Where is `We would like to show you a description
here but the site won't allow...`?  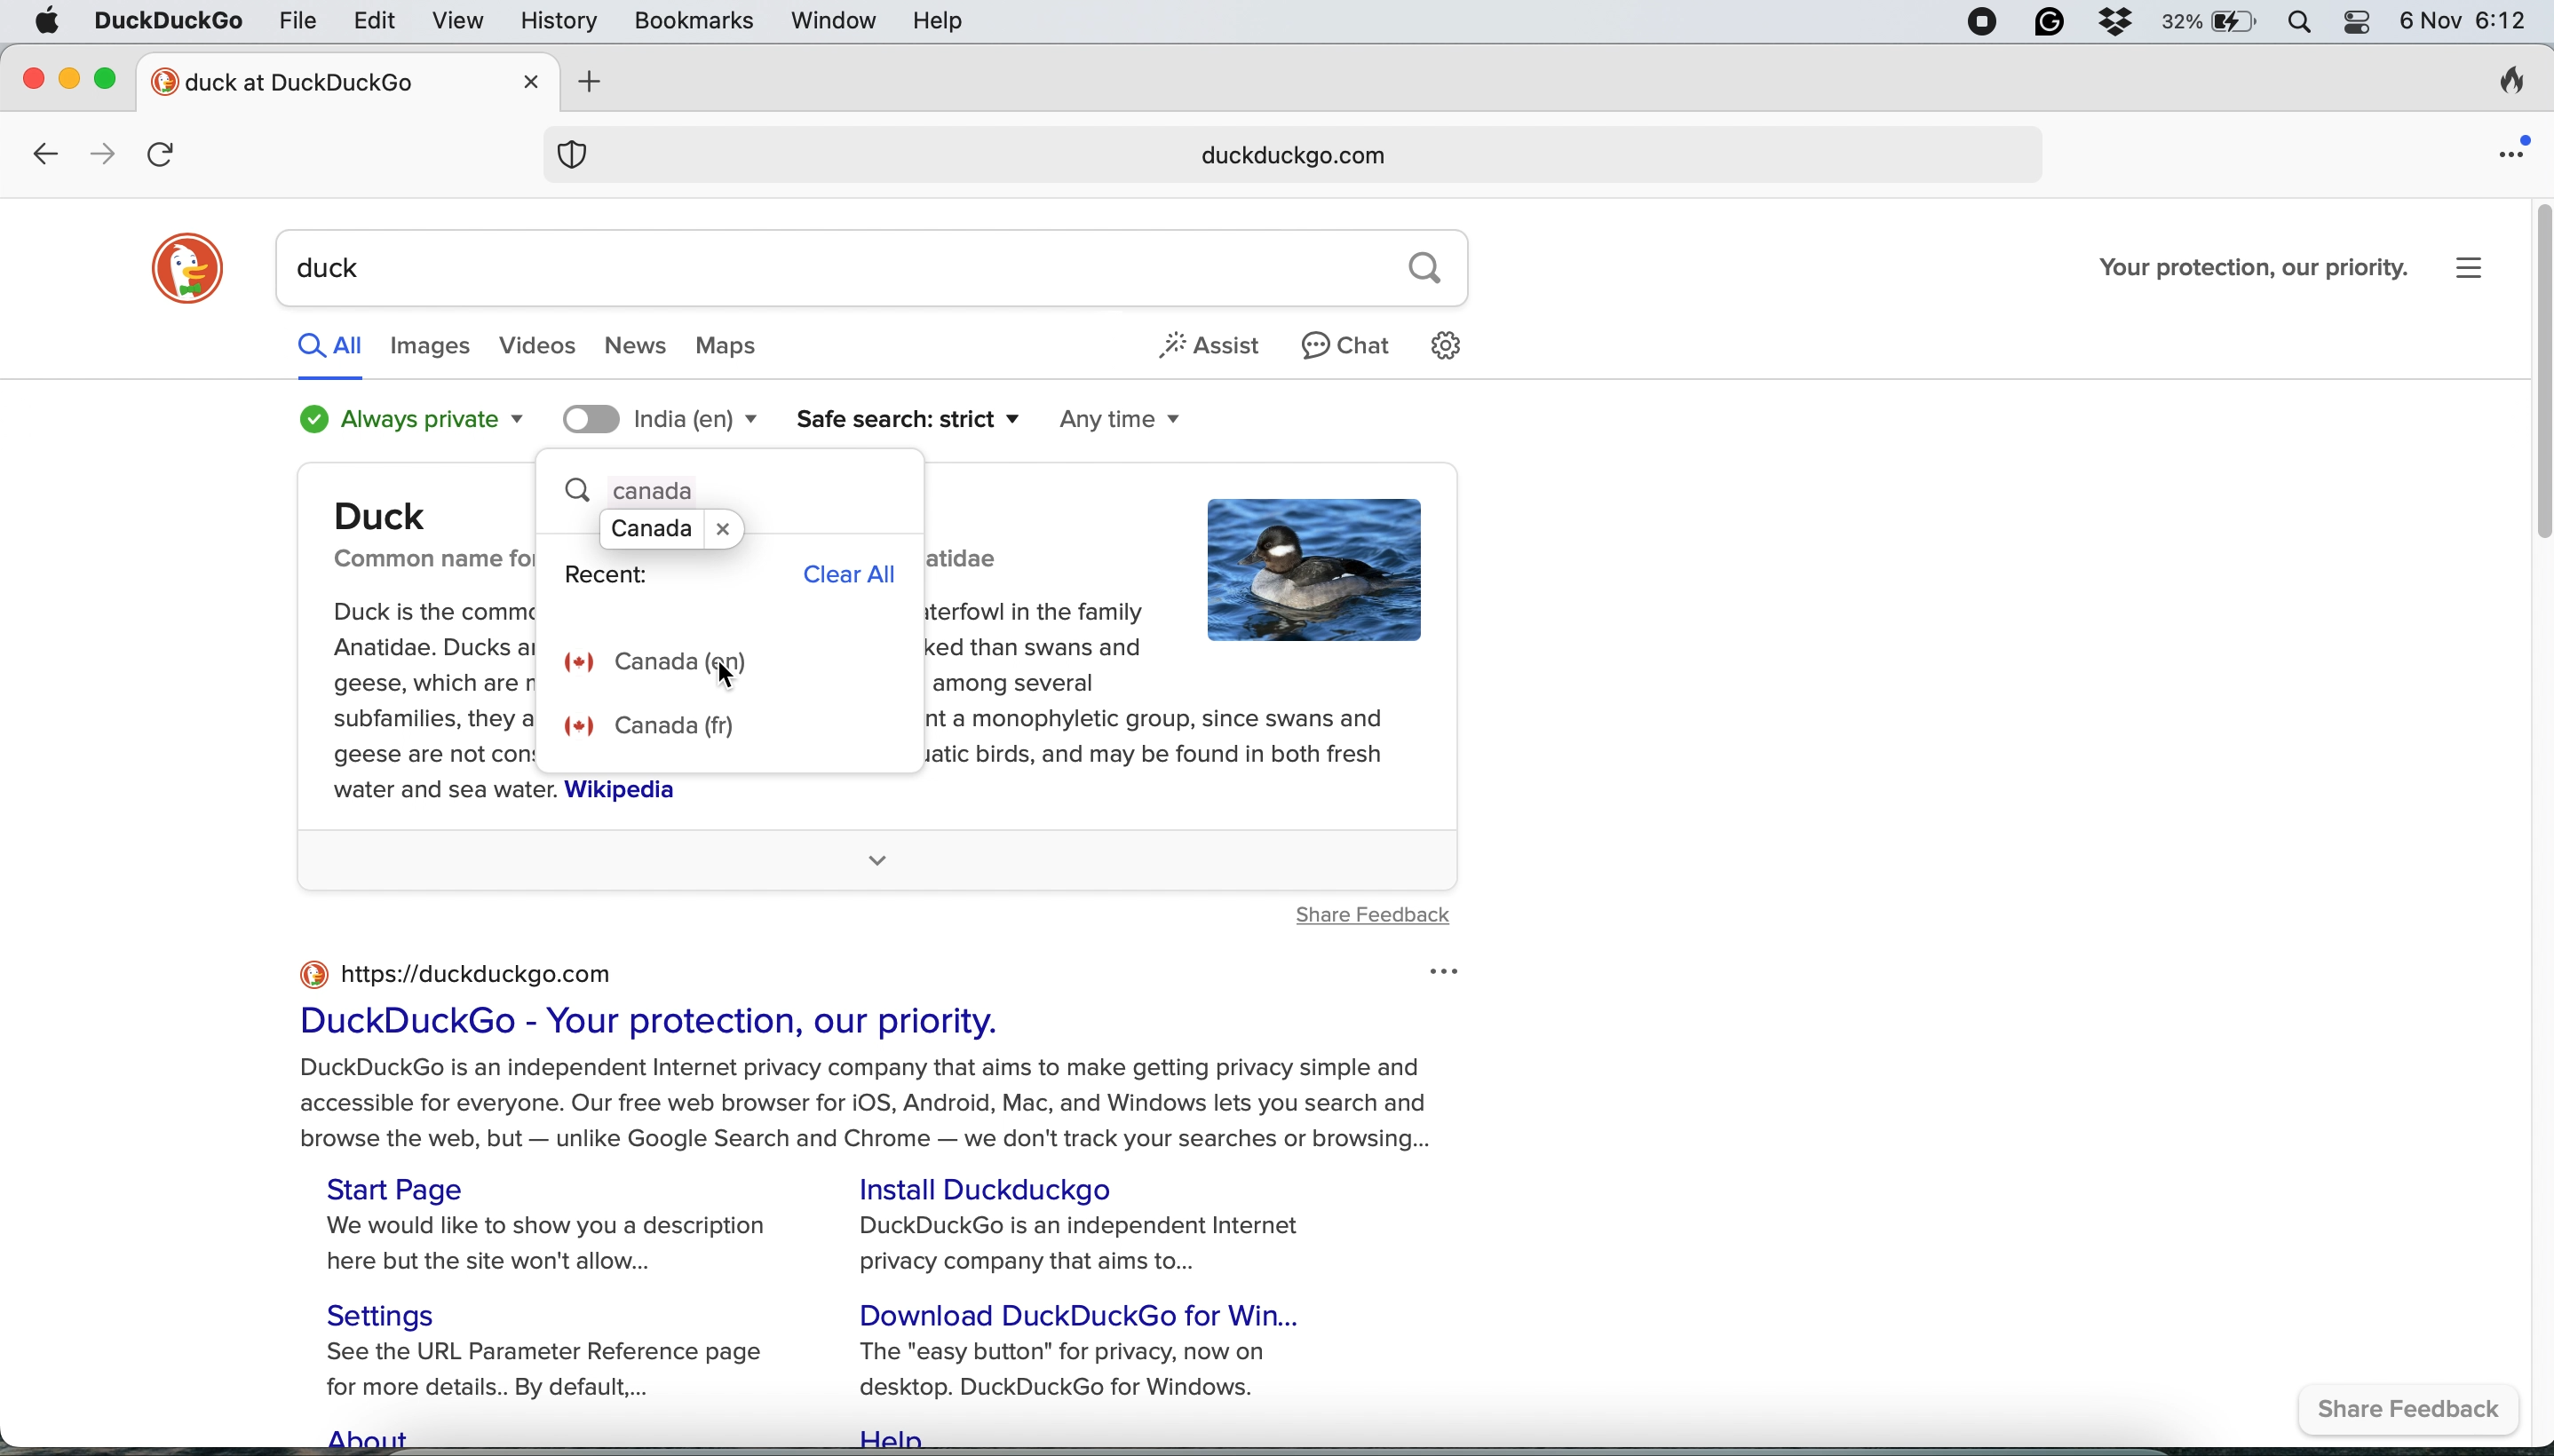 We would like to show you a description
here but the site won't allow... is located at coordinates (556, 1247).